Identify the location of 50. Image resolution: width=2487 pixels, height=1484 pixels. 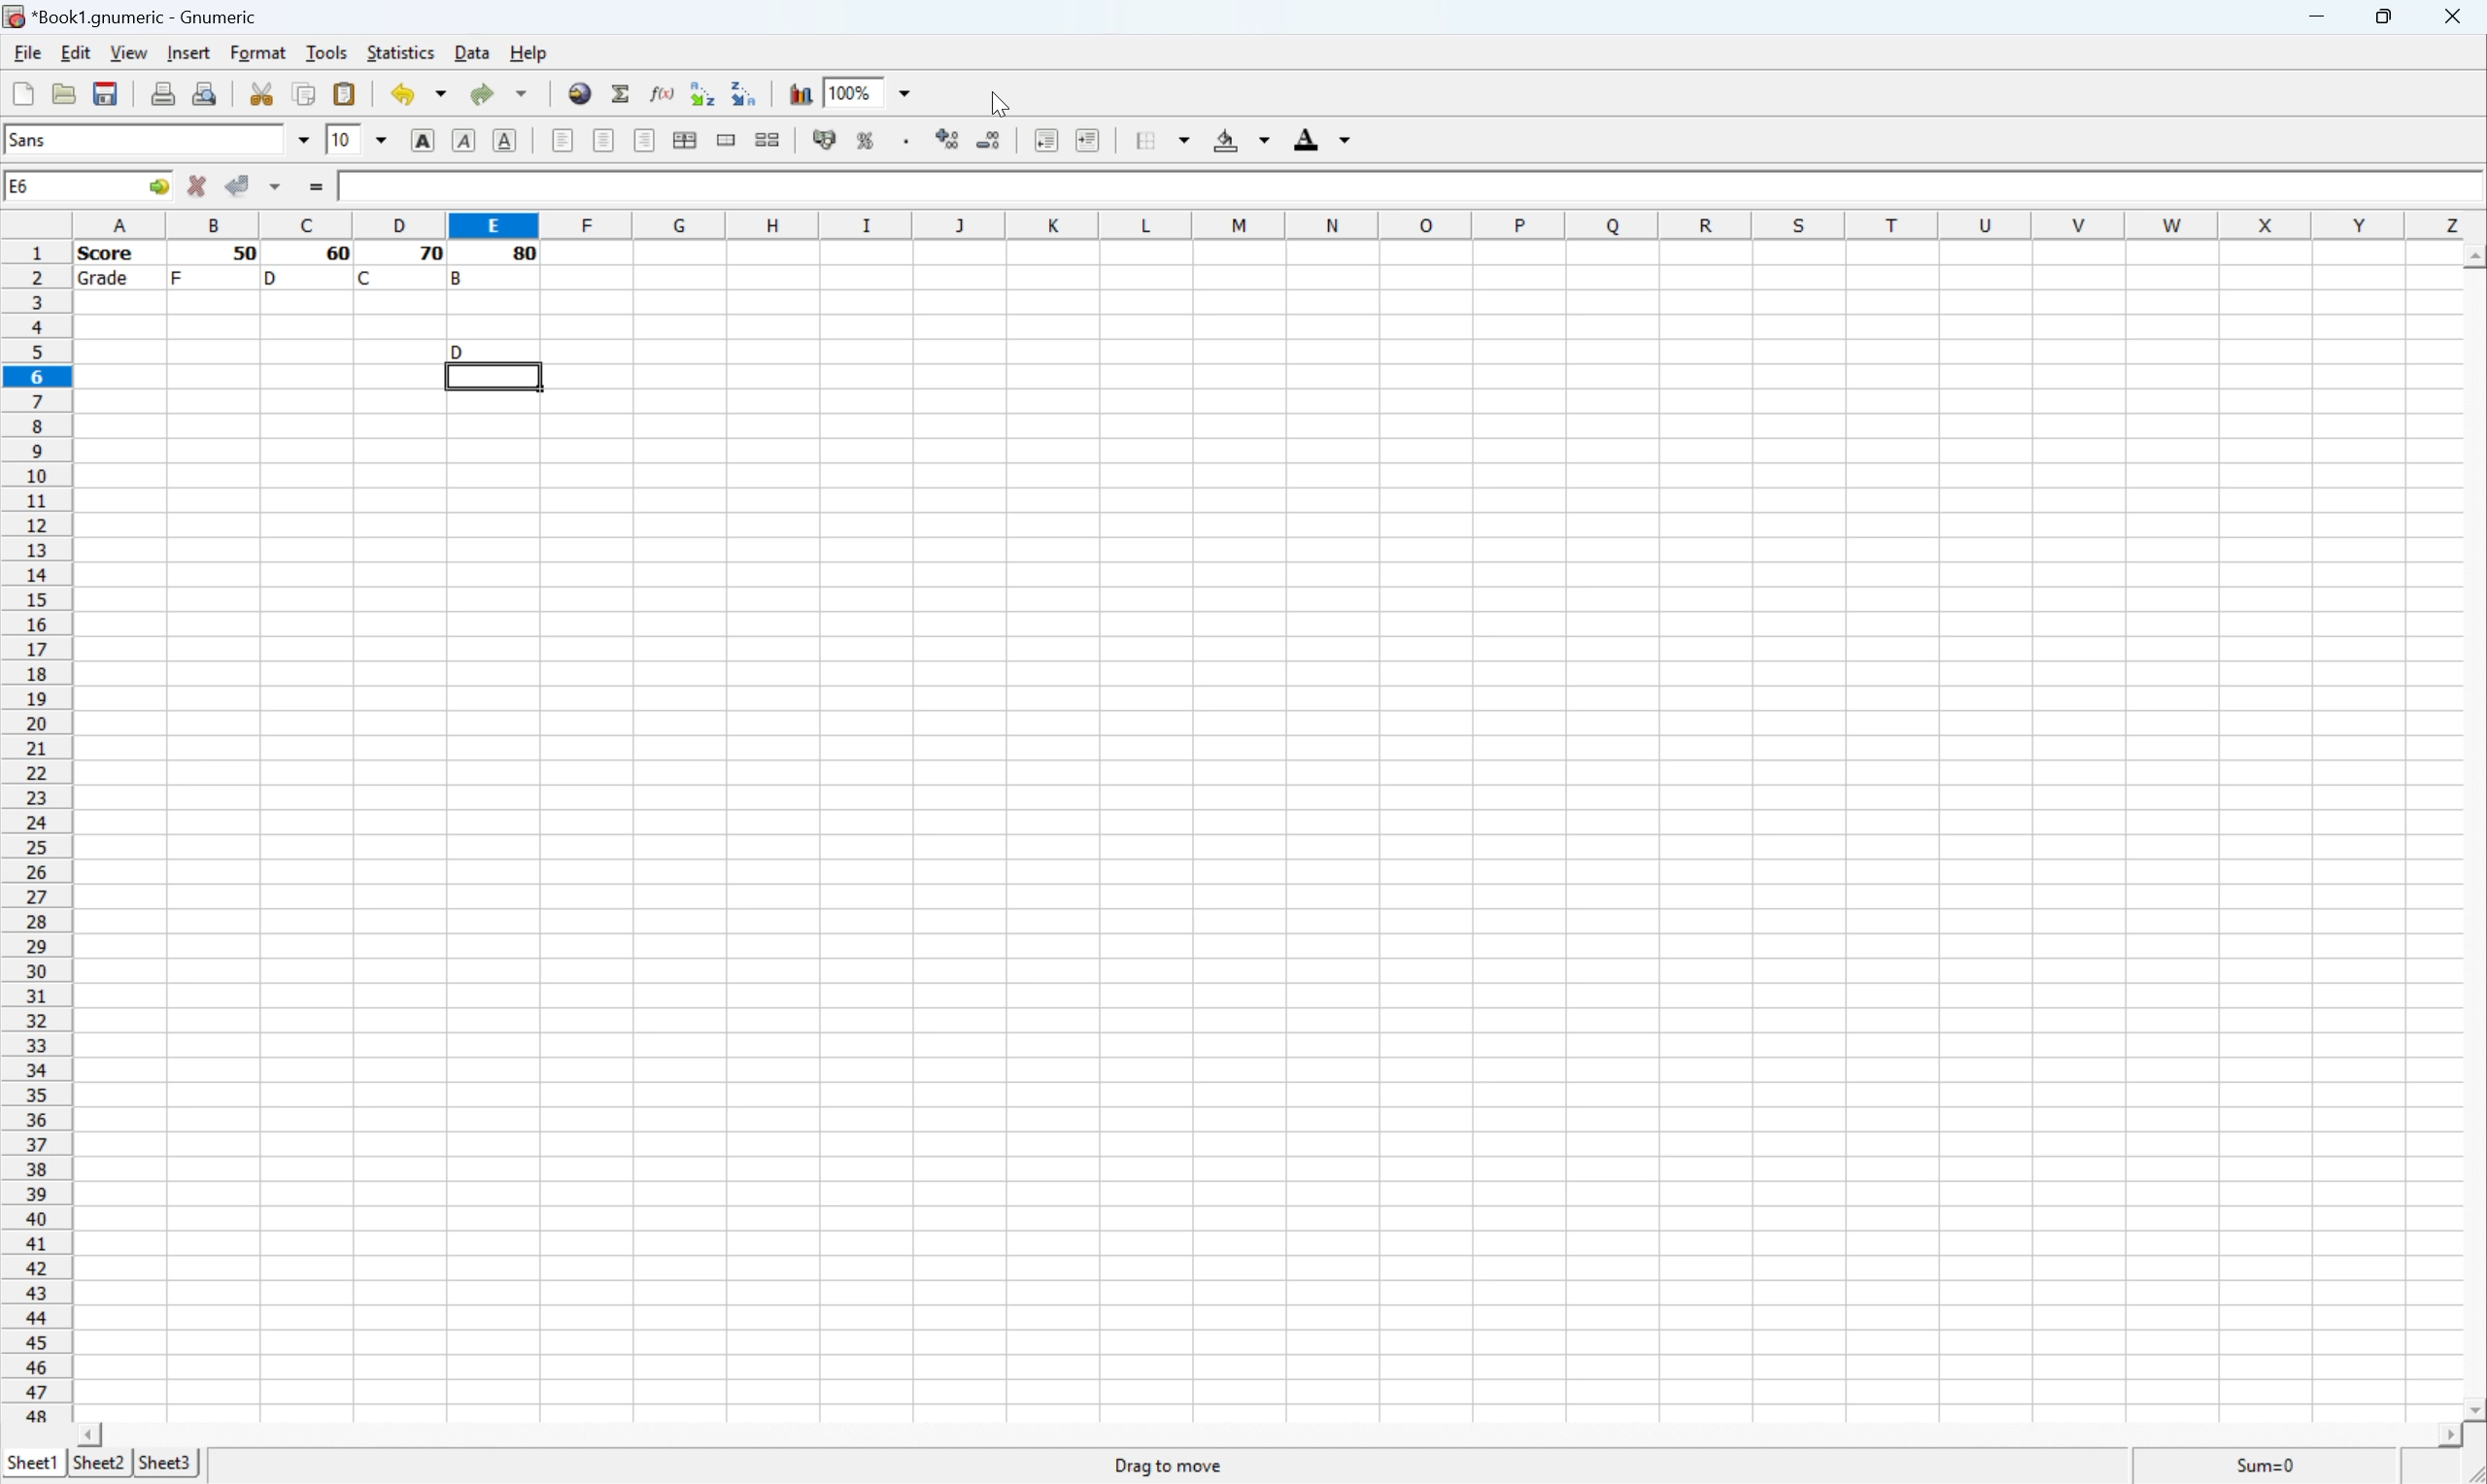
(246, 252).